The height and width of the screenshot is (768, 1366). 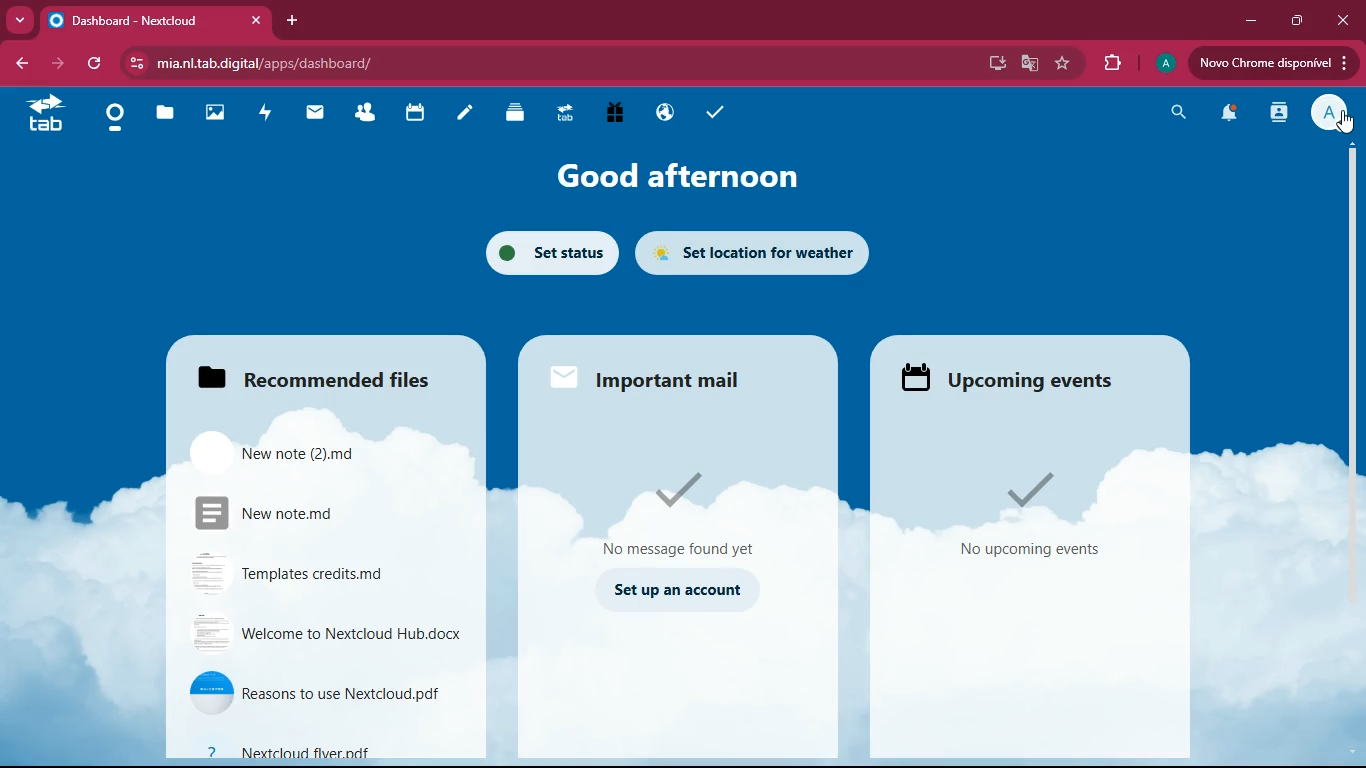 I want to click on file, so click(x=301, y=451).